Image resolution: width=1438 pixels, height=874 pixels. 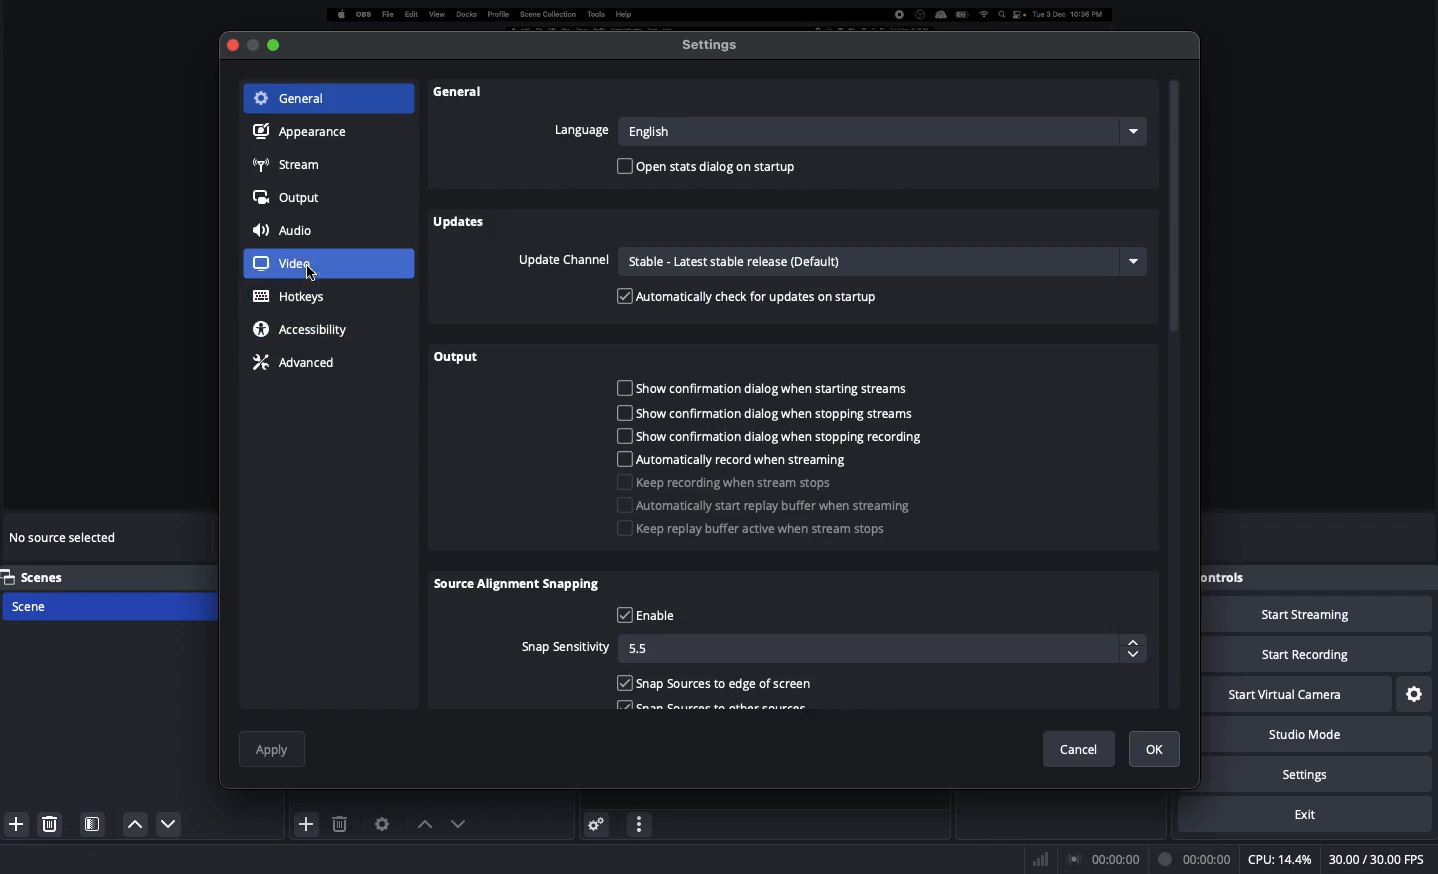 What do you see at coordinates (651, 616) in the screenshot?
I see `Enable` at bounding box center [651, 616].